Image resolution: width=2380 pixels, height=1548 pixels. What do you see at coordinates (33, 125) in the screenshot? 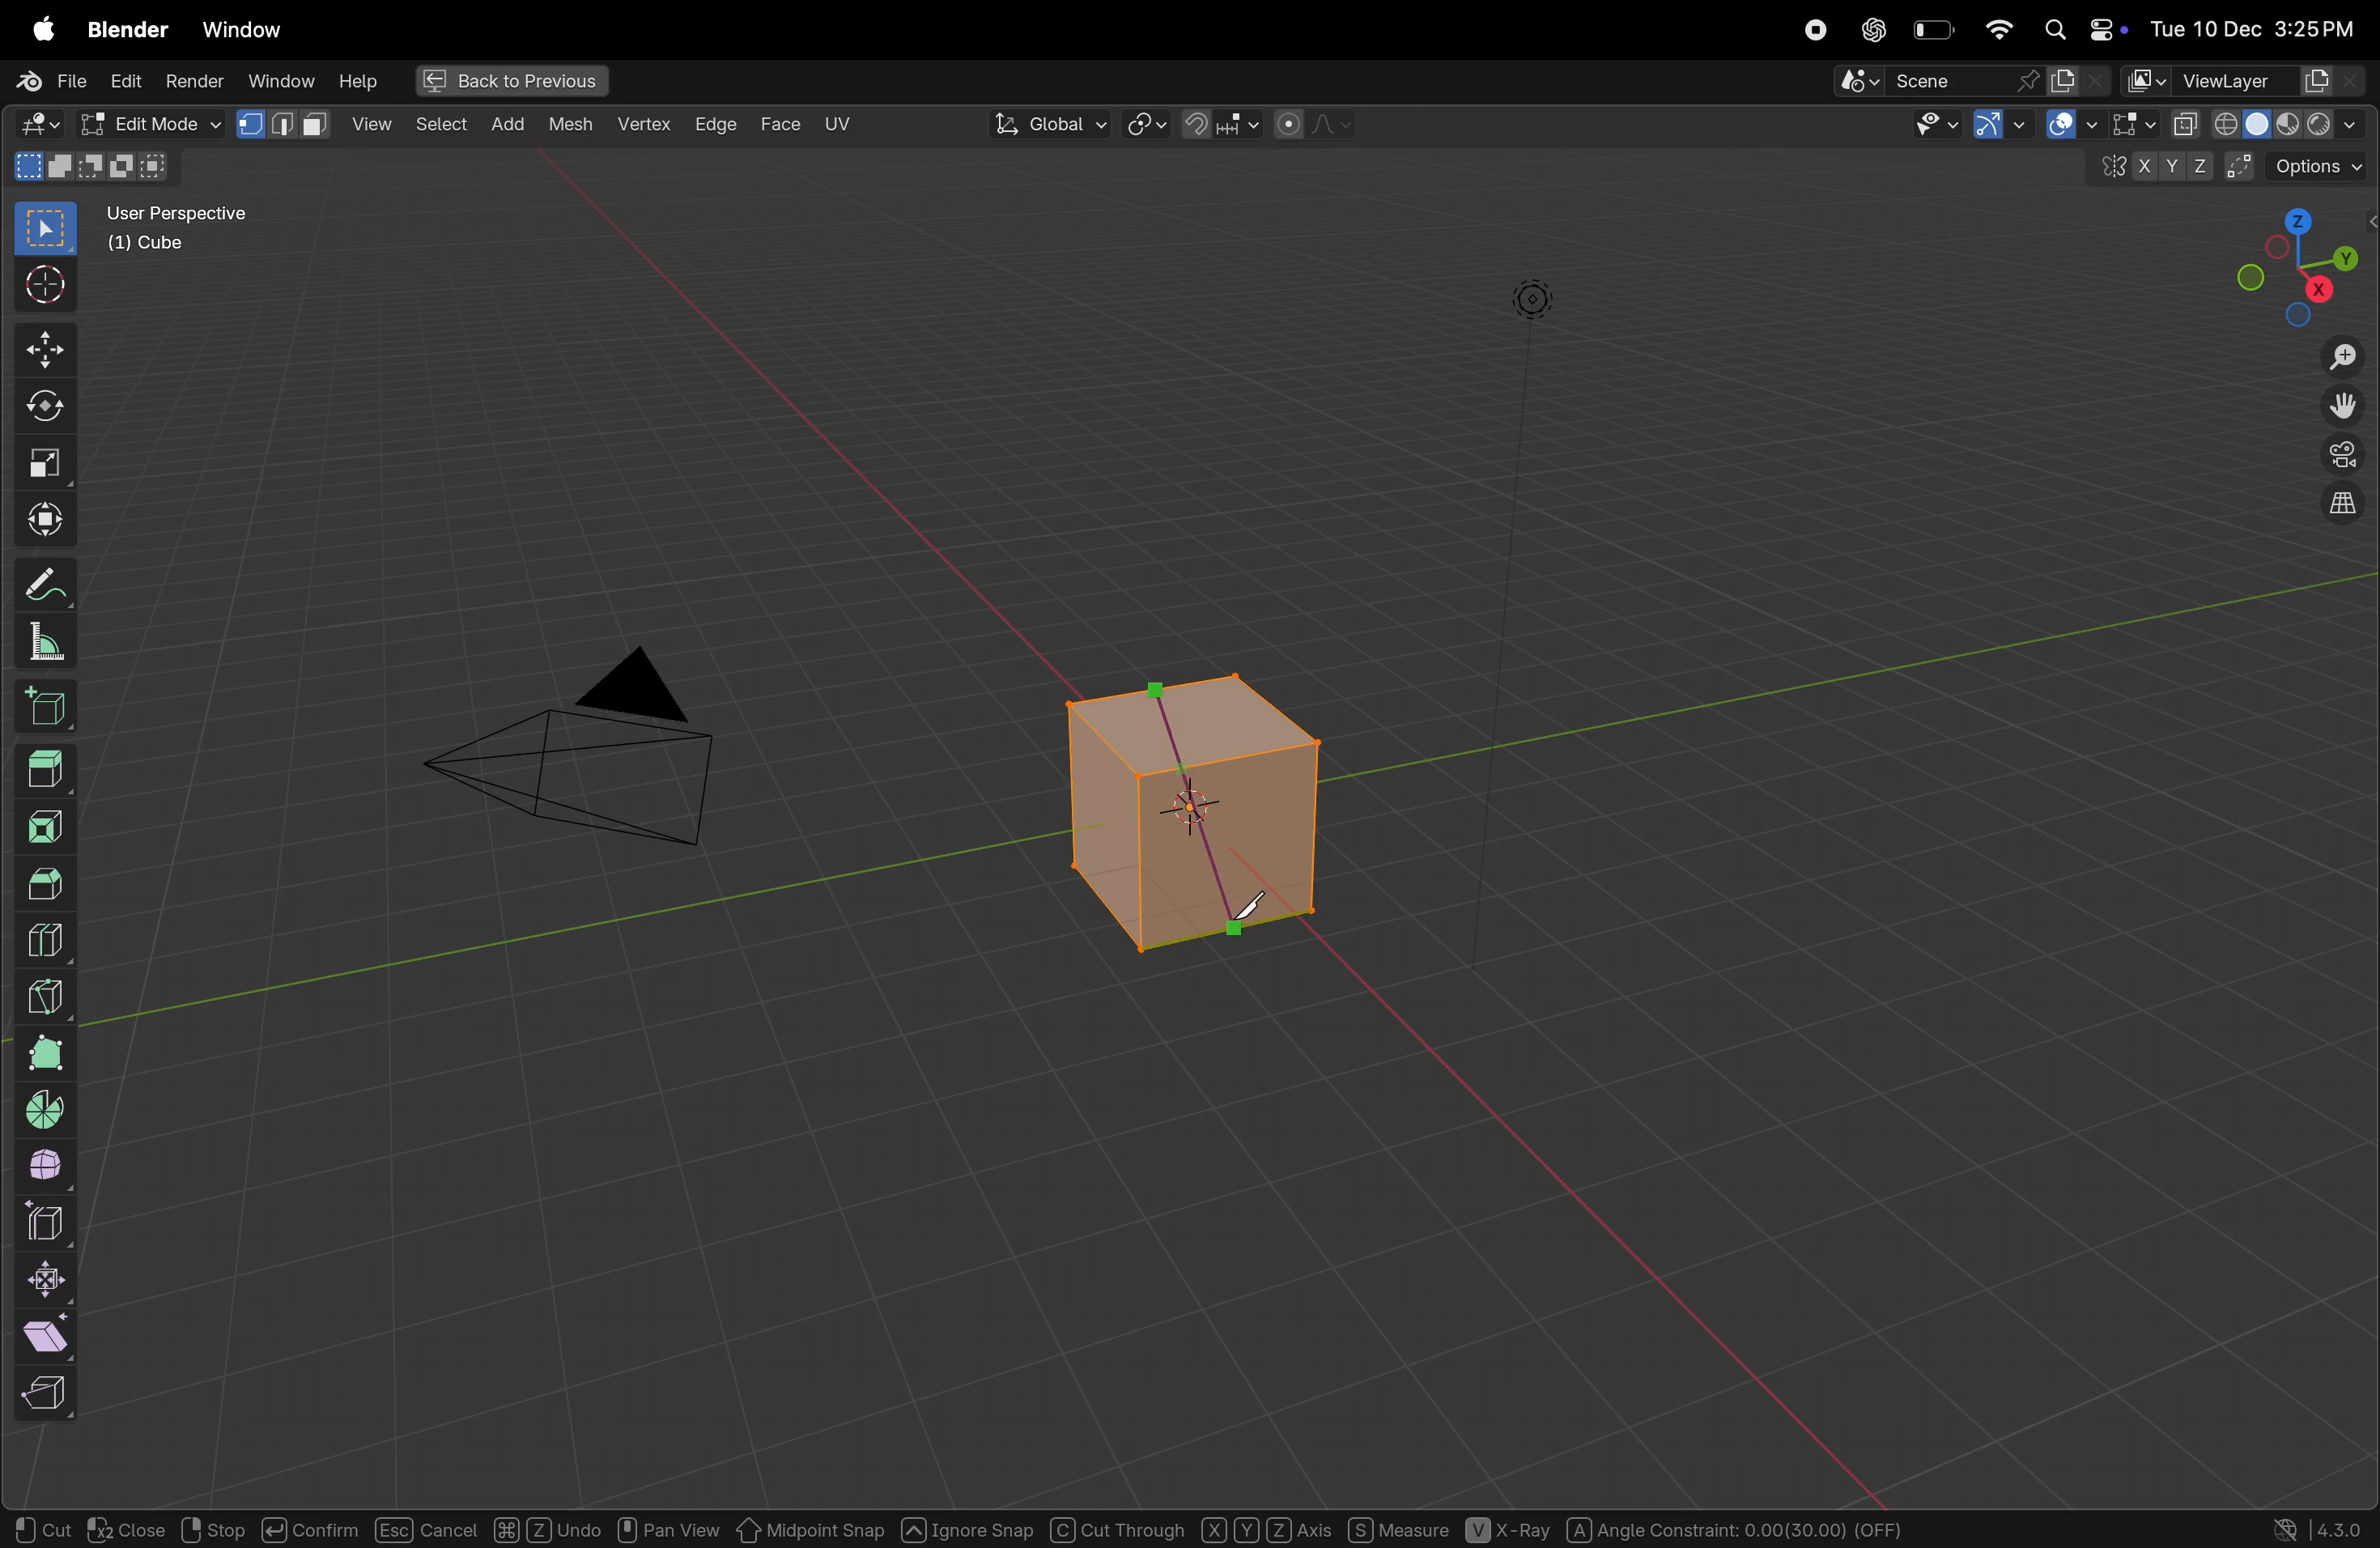
I see `editor type` at bounding box center [33, 125].